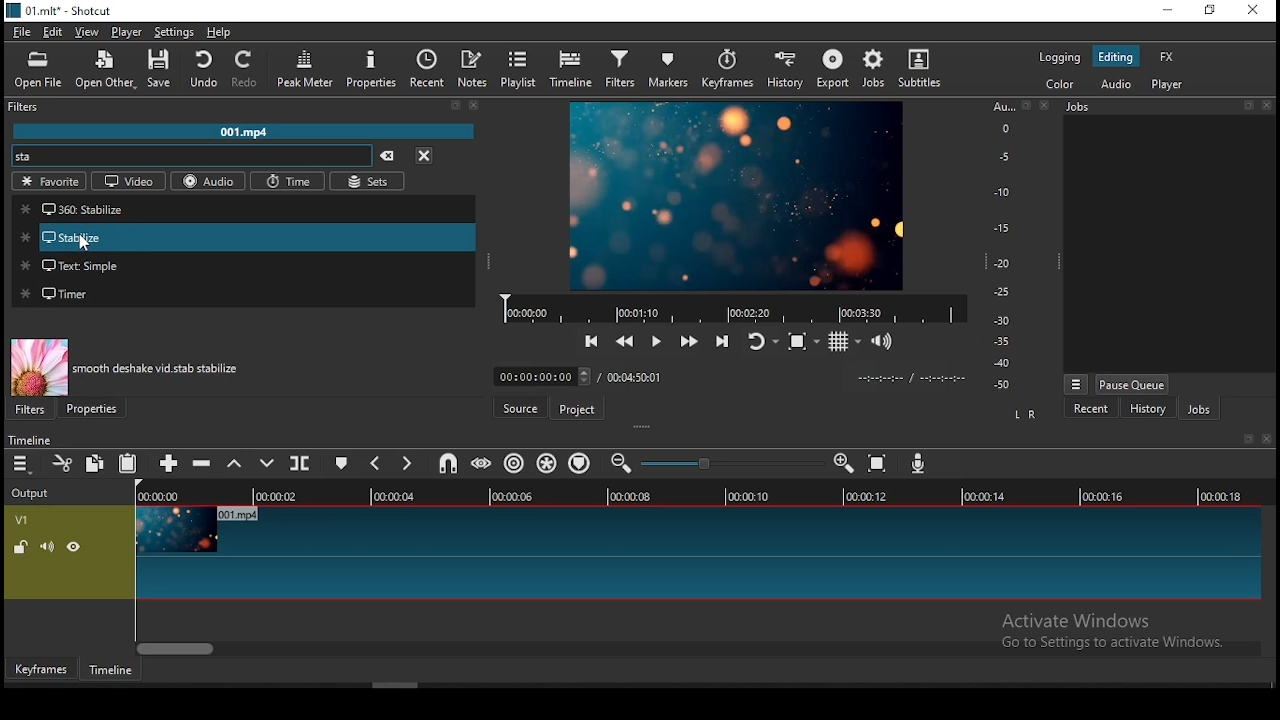 Image resolution: width=1280 pixels, height=720 pixels. Describe the element at coordinates (670, 68) in the screenshot. I see `markers` at that location.